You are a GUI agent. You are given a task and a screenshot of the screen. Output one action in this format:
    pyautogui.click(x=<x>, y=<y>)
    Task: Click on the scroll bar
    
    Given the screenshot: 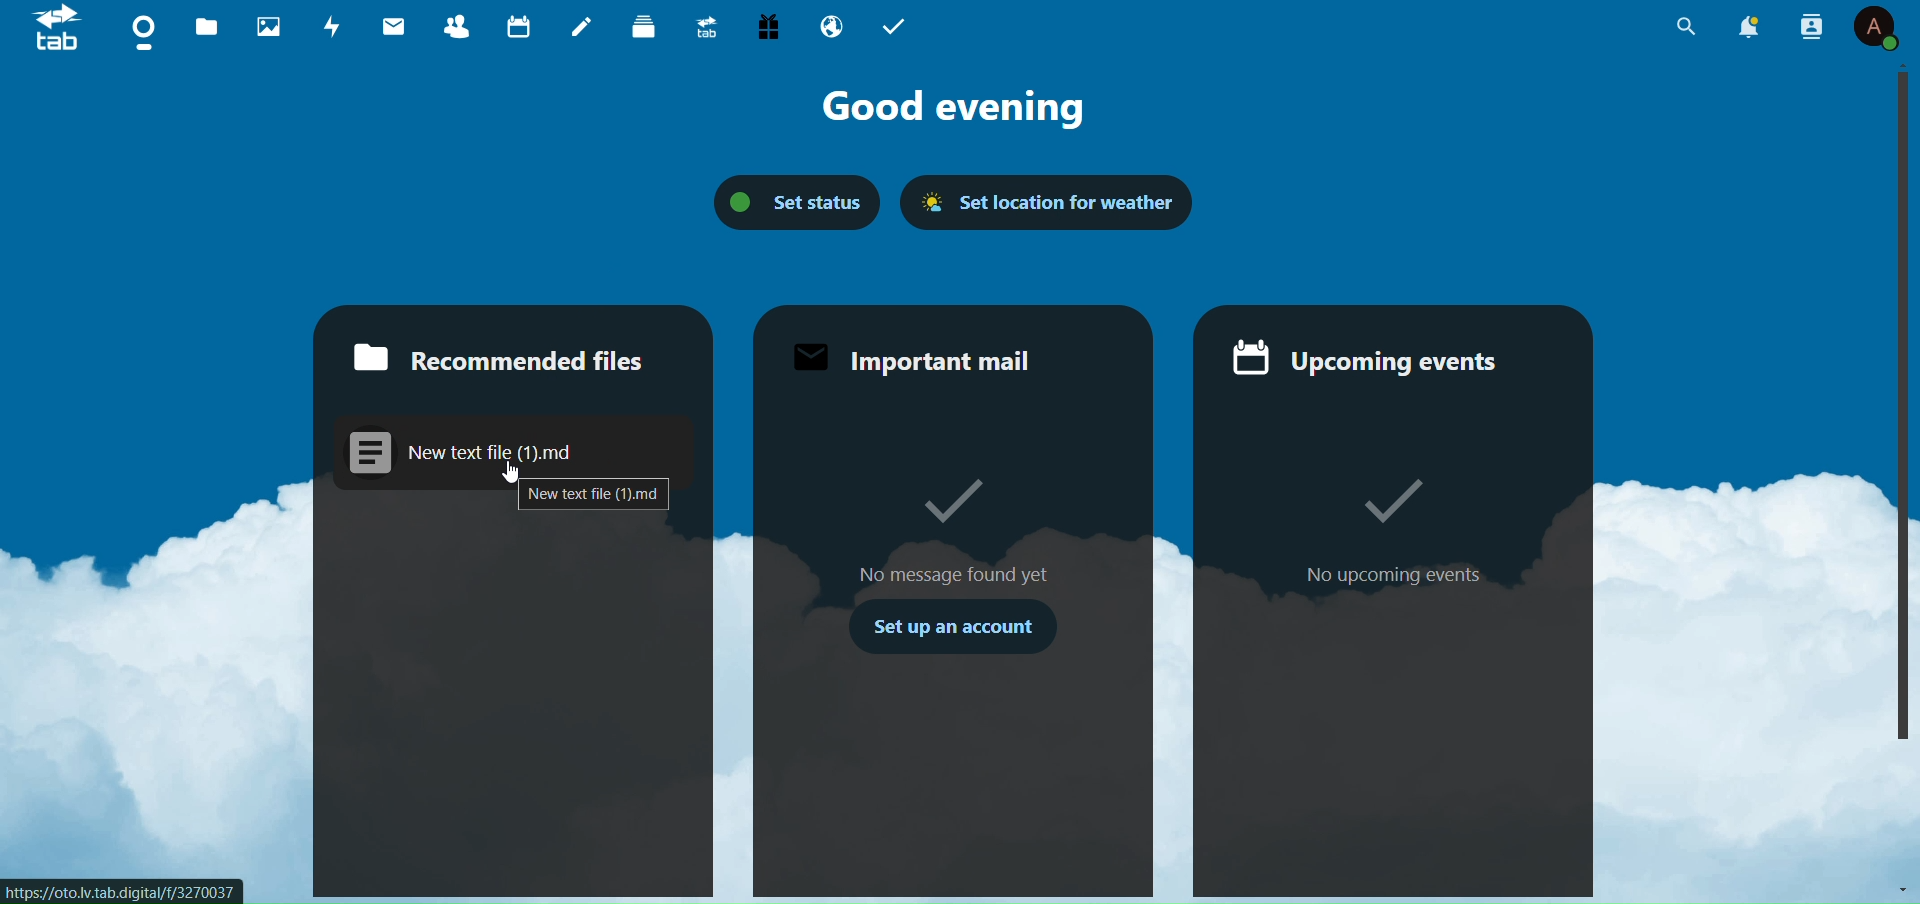 What is the action you would take?
    pyautogui.click(x=1904, y=409)
    